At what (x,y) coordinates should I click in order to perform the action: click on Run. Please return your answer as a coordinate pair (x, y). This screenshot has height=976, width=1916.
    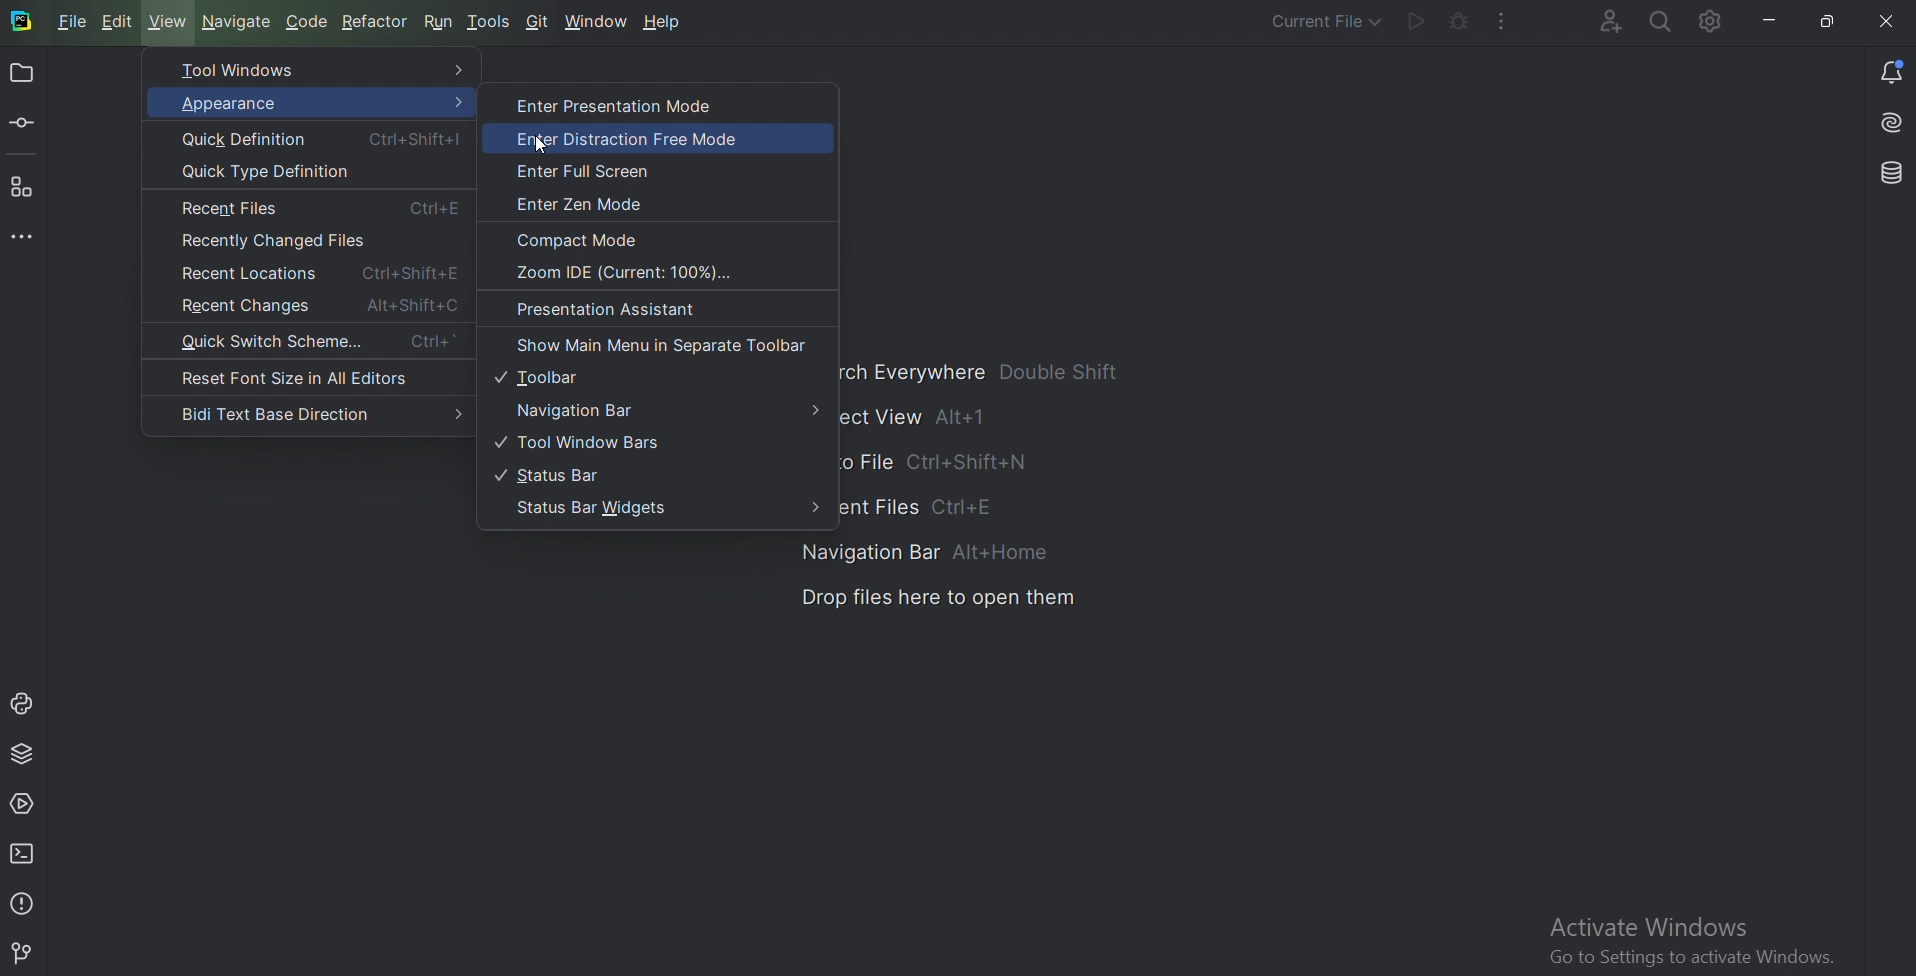
    Looking at the image, I should click on (440, 22).